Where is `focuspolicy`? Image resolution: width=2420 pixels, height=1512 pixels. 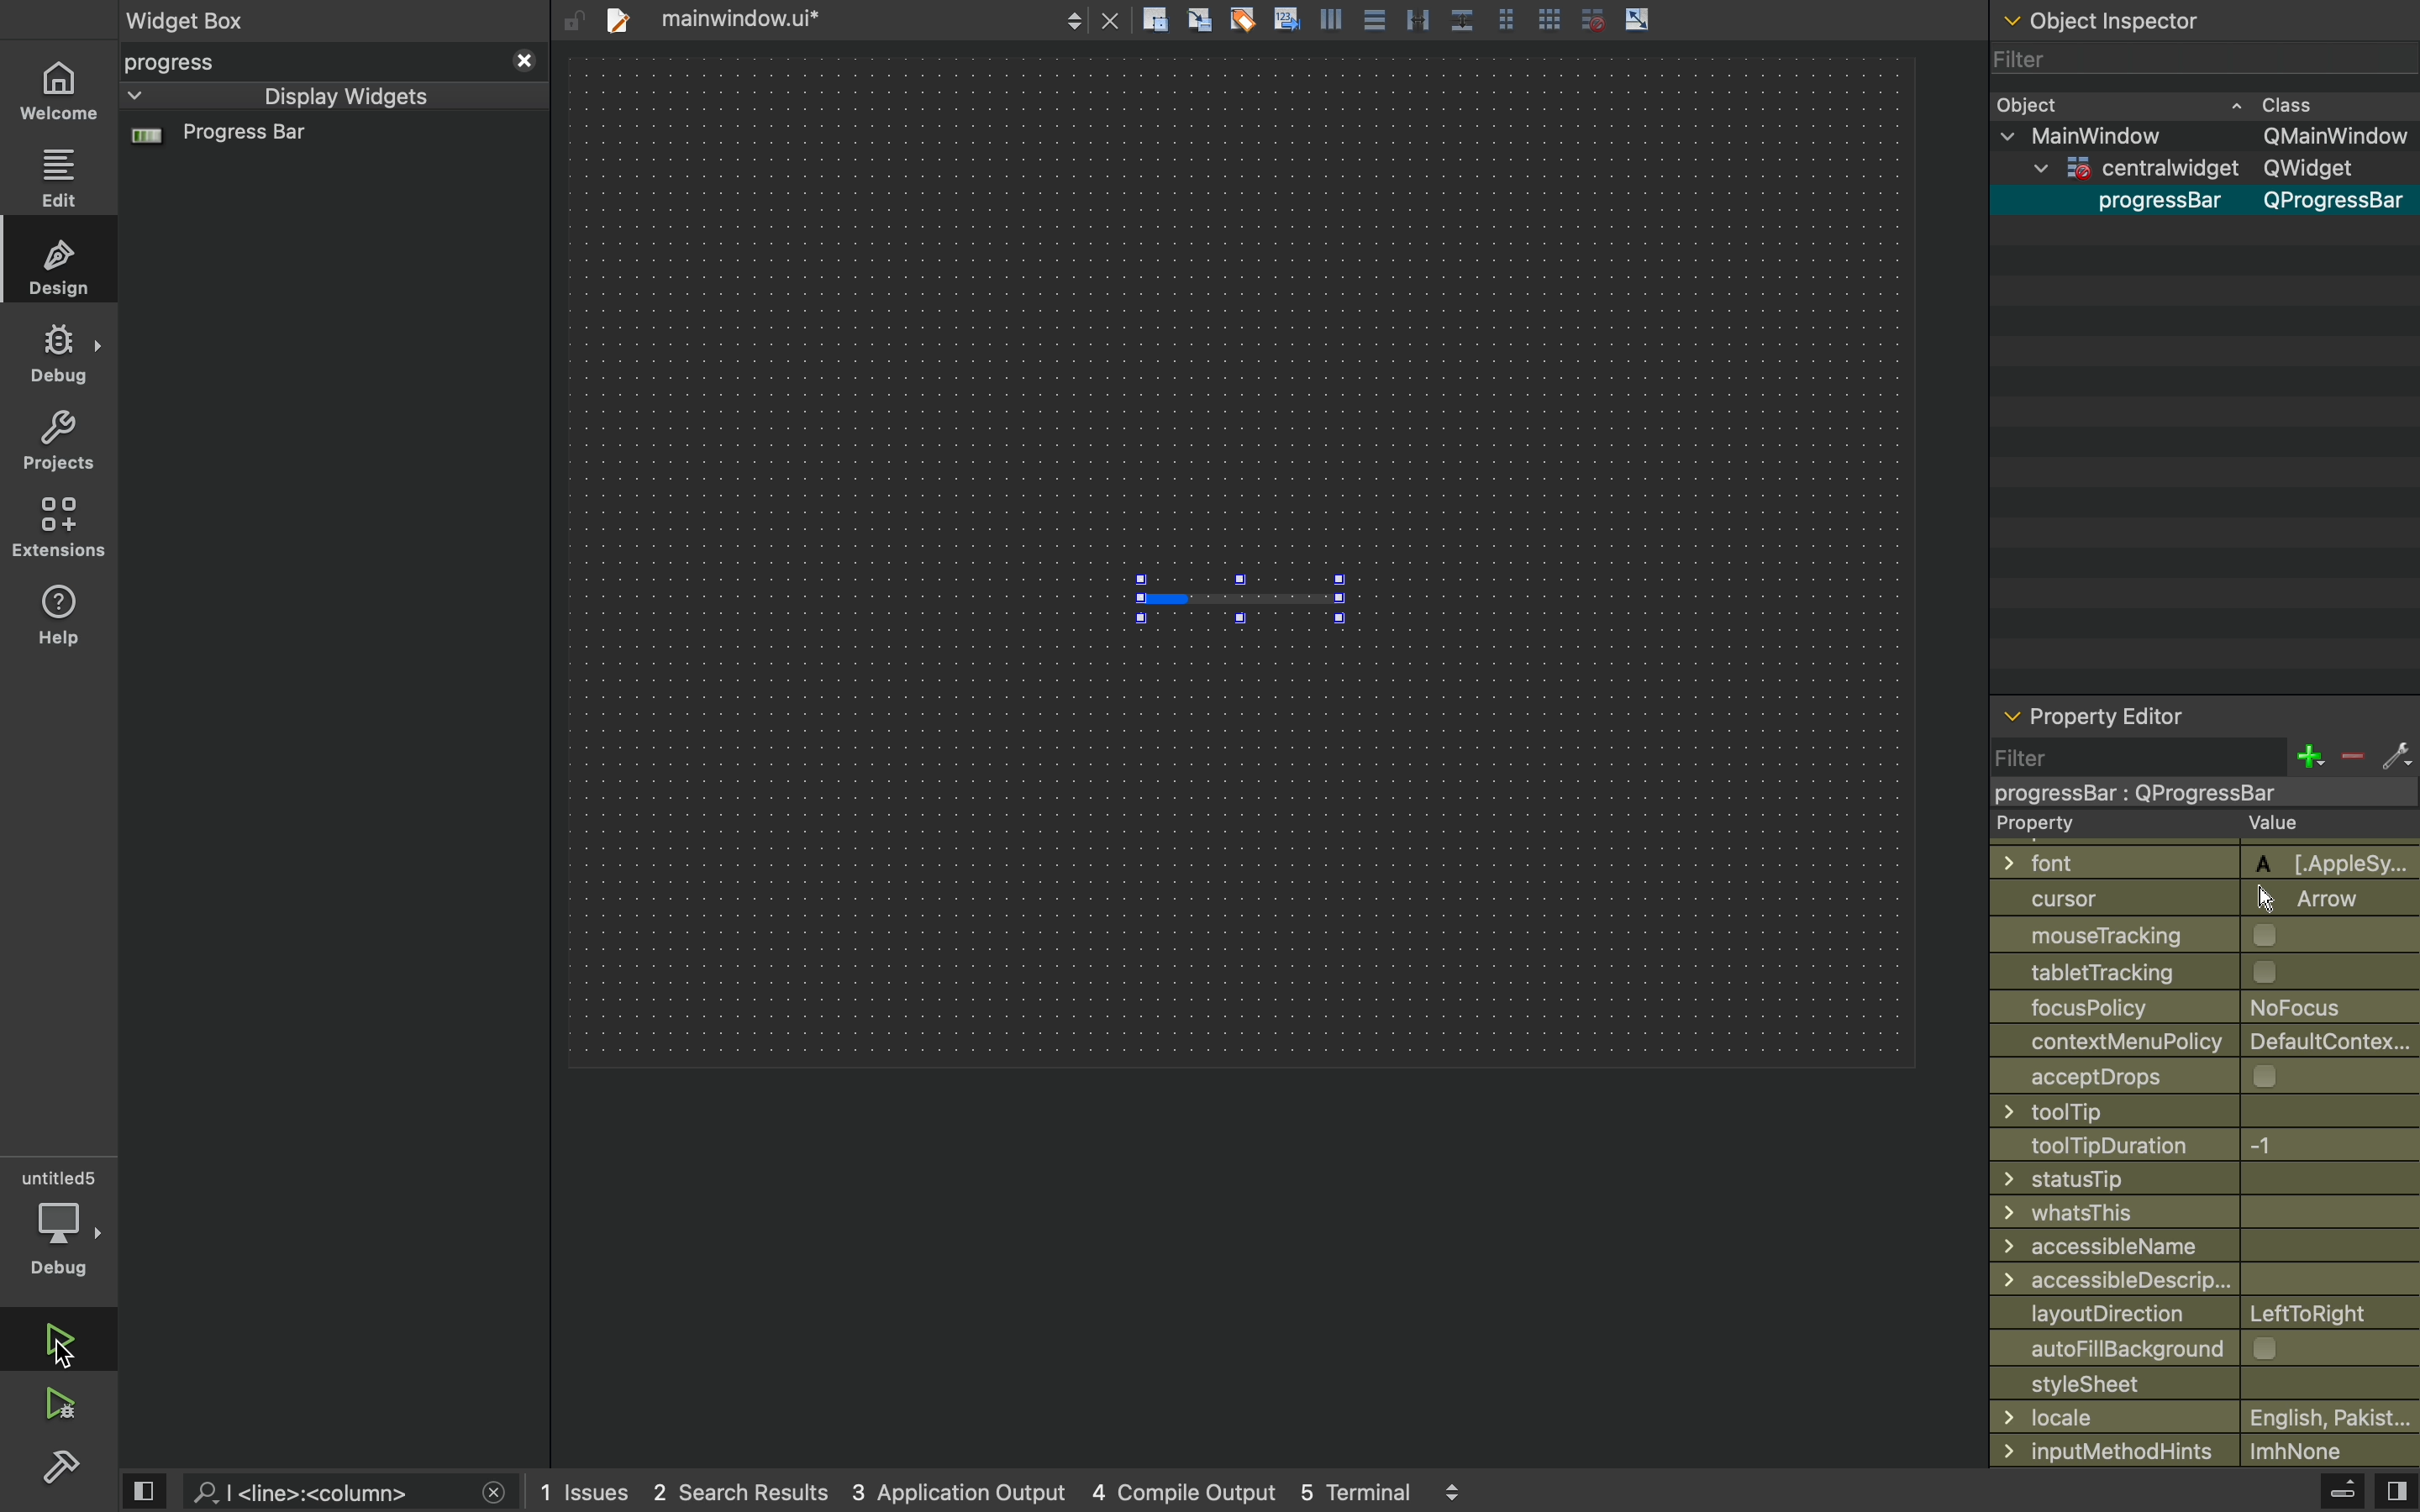 focuspolicy is located at coordinates (2188, 1005).